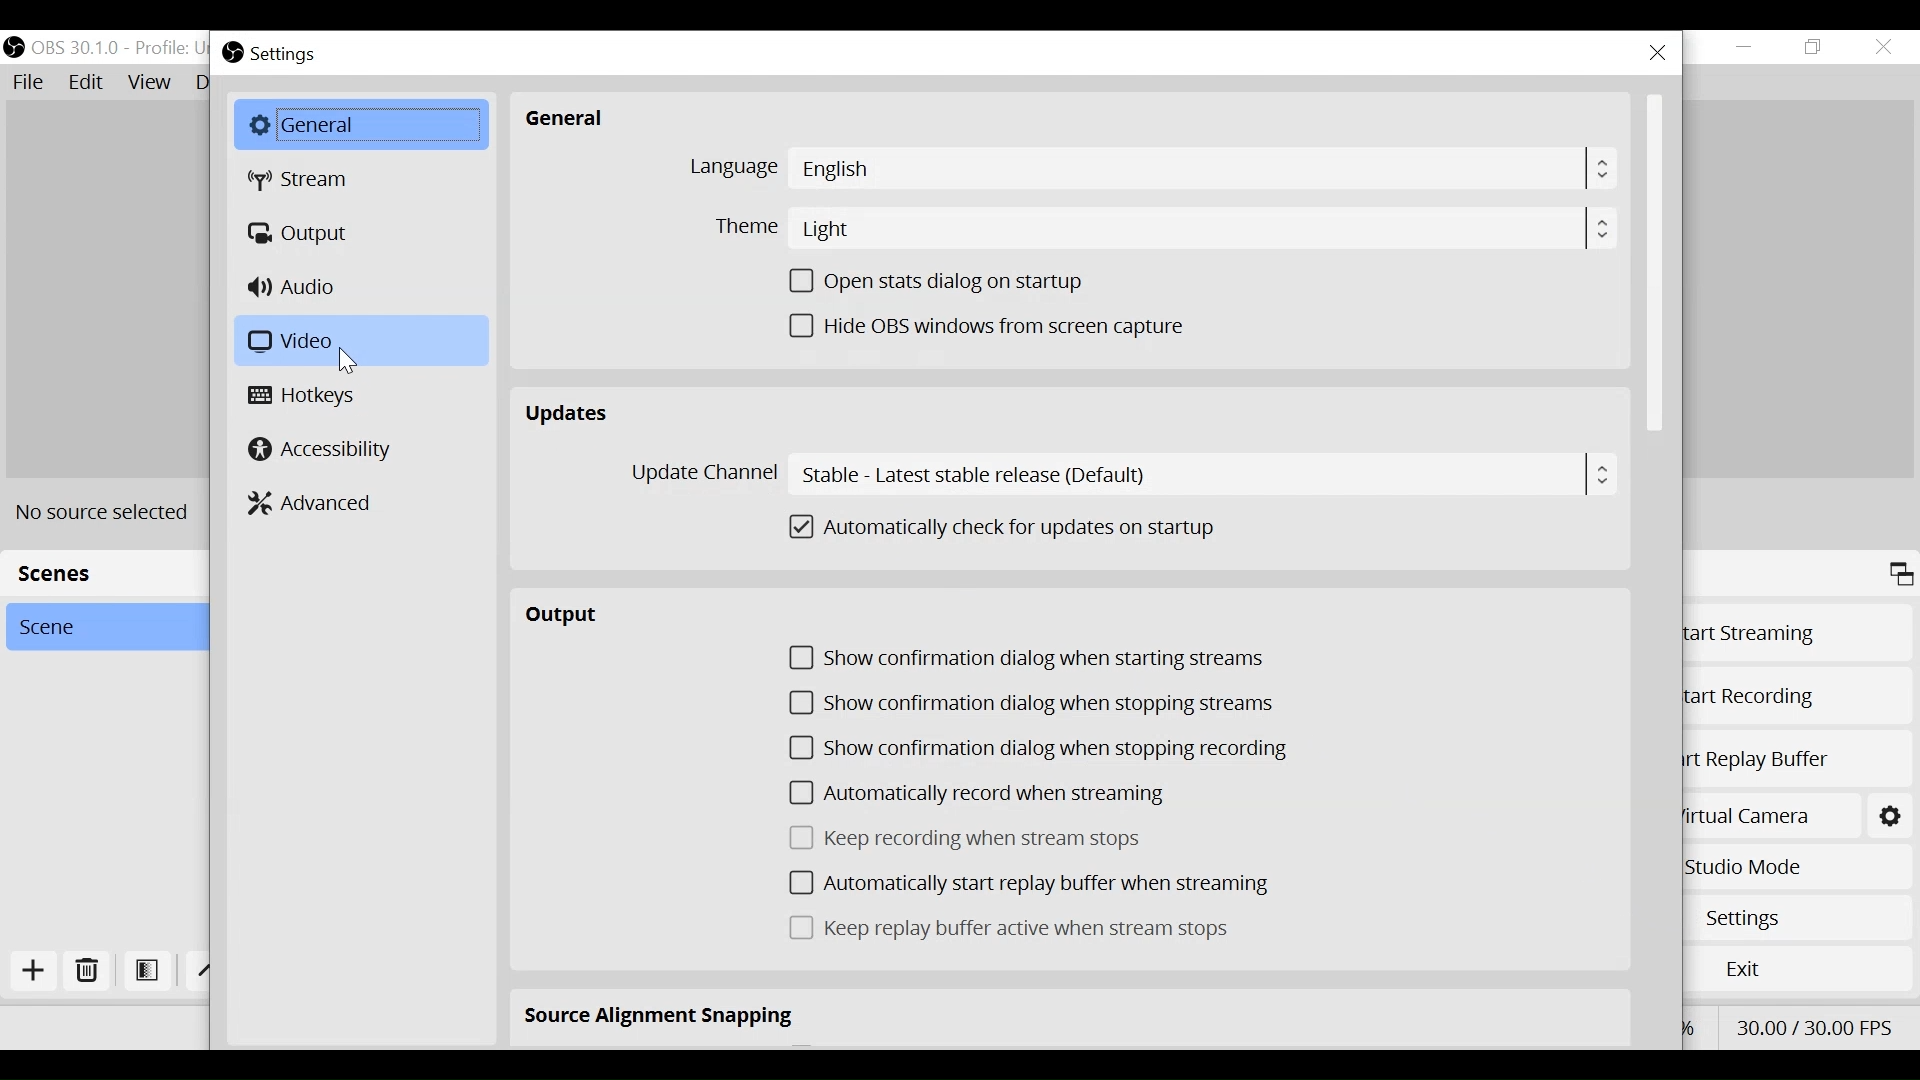 The width and height of the screenshot is (1920, 1080). Describe the element at coordinates (989, 794) in the screenshot. I see `(un)check automatically record when streaming` at that location.